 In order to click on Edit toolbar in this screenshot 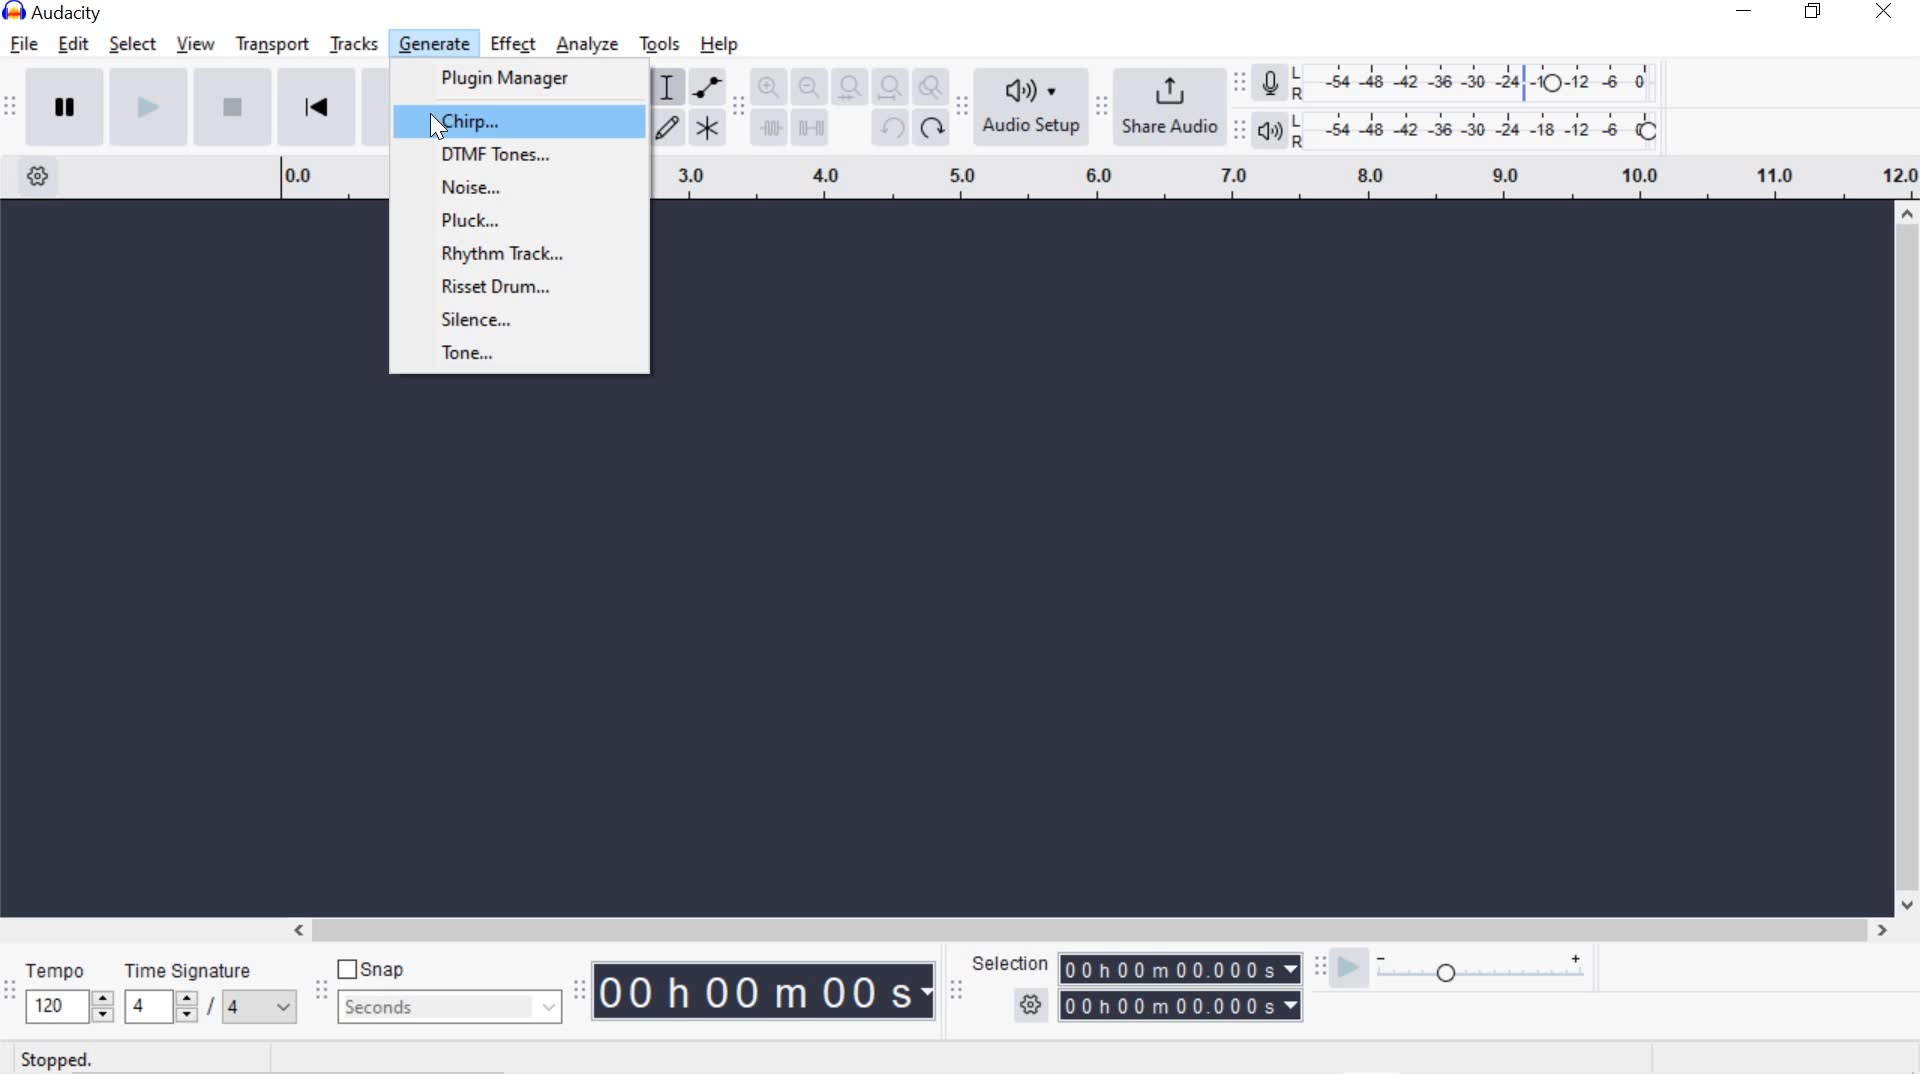, I will do `click(736, 113)`.